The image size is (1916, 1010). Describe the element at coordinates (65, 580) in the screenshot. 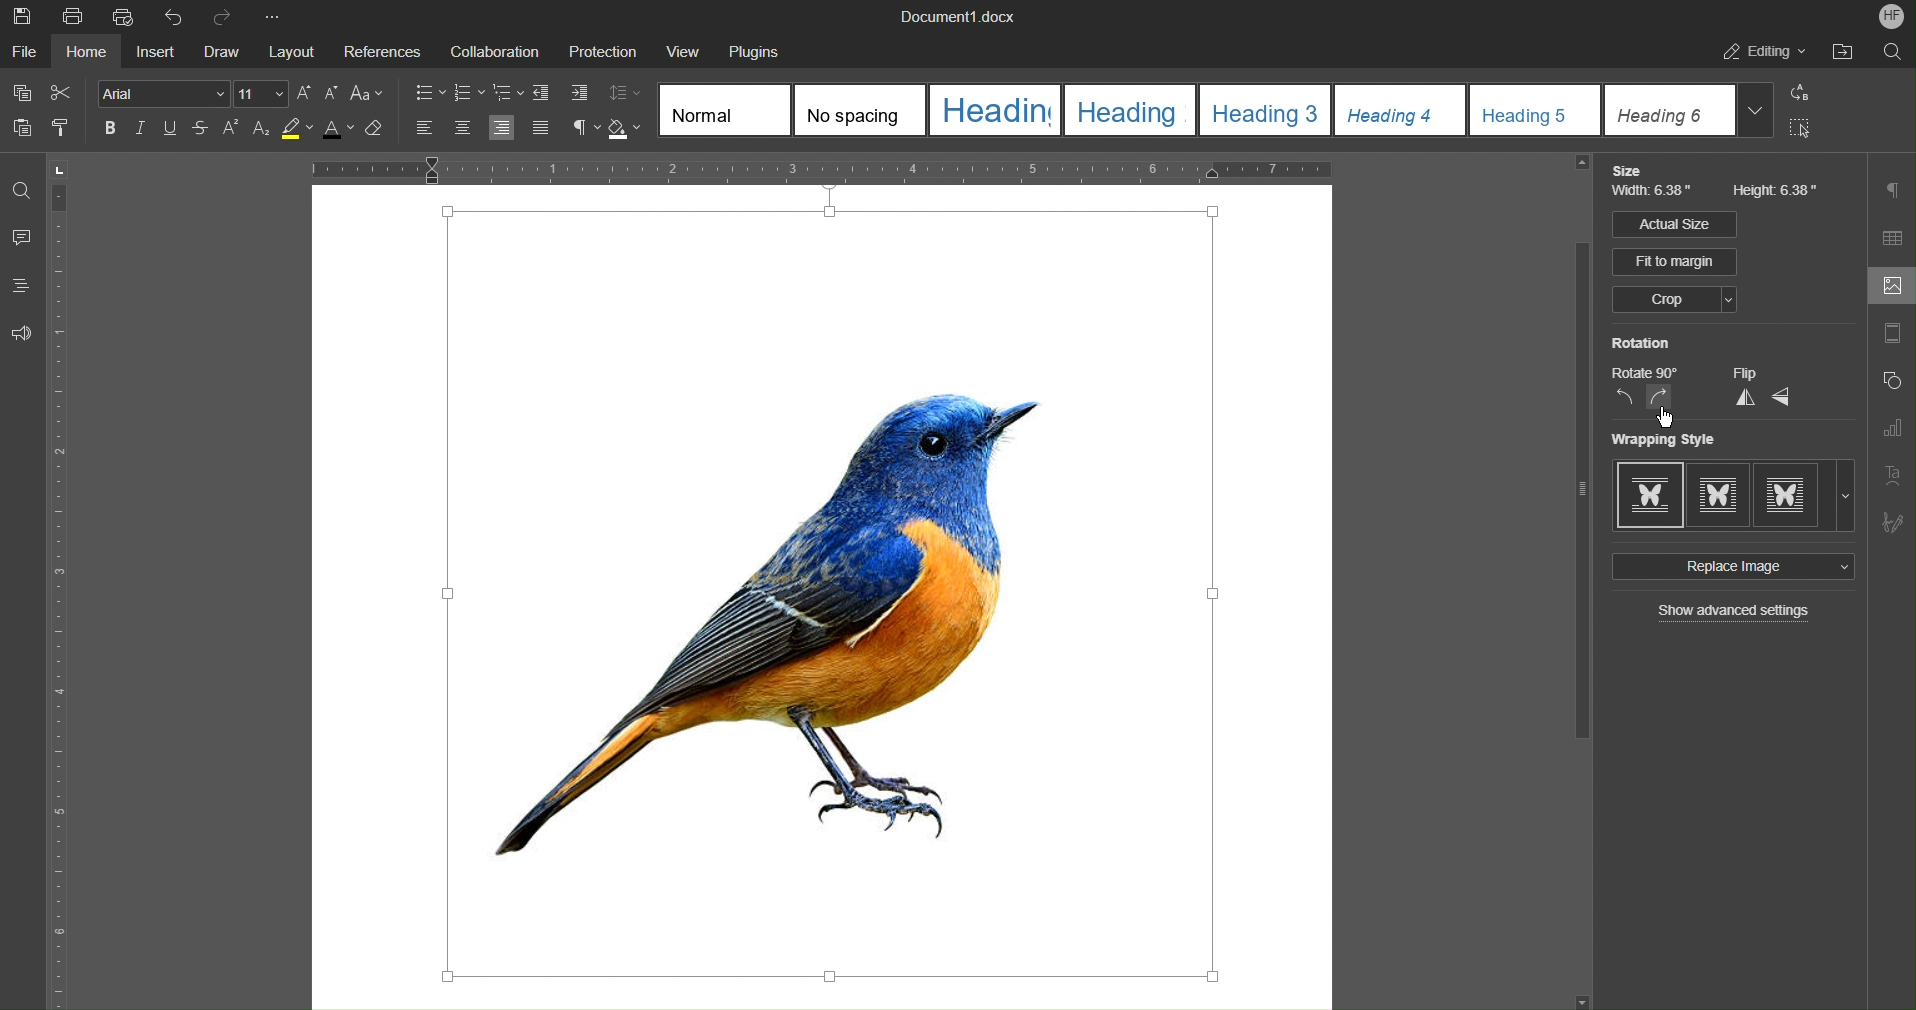

I see `Vertical Ruler` at that location.